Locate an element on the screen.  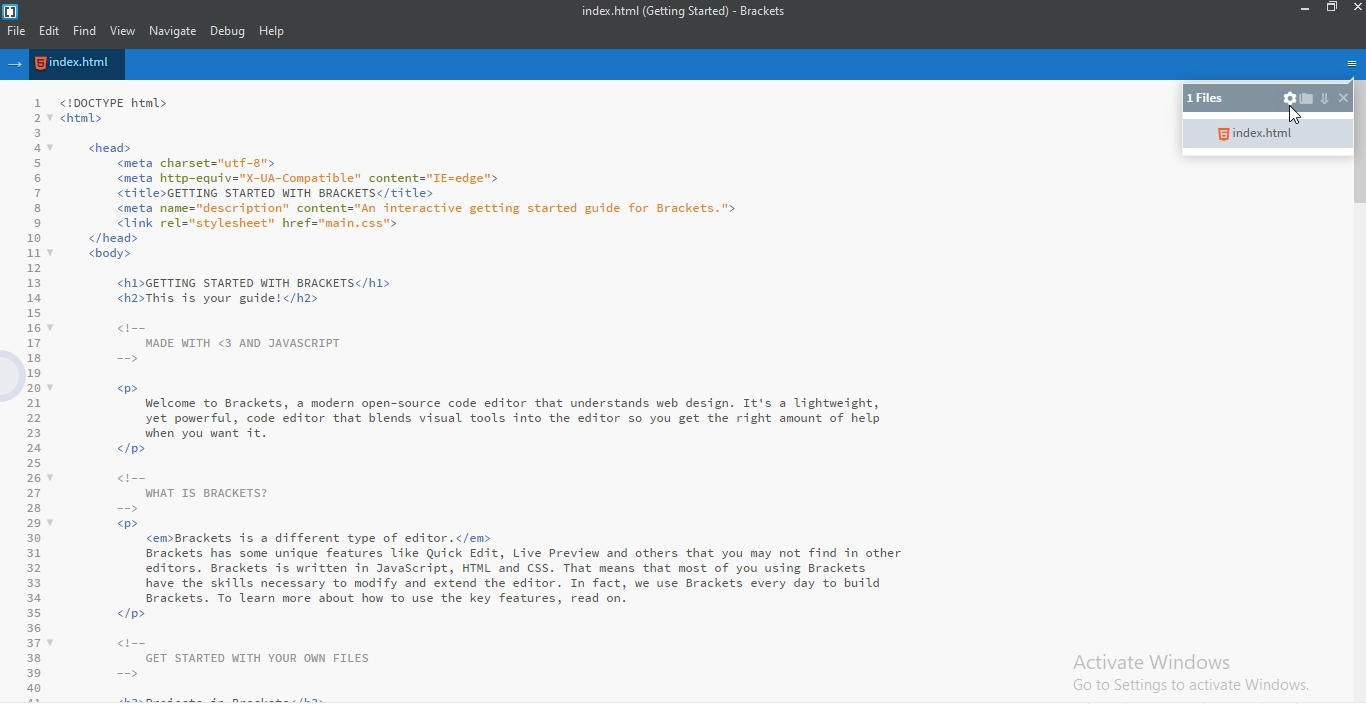
restore is located at coordinates (1333, 8).